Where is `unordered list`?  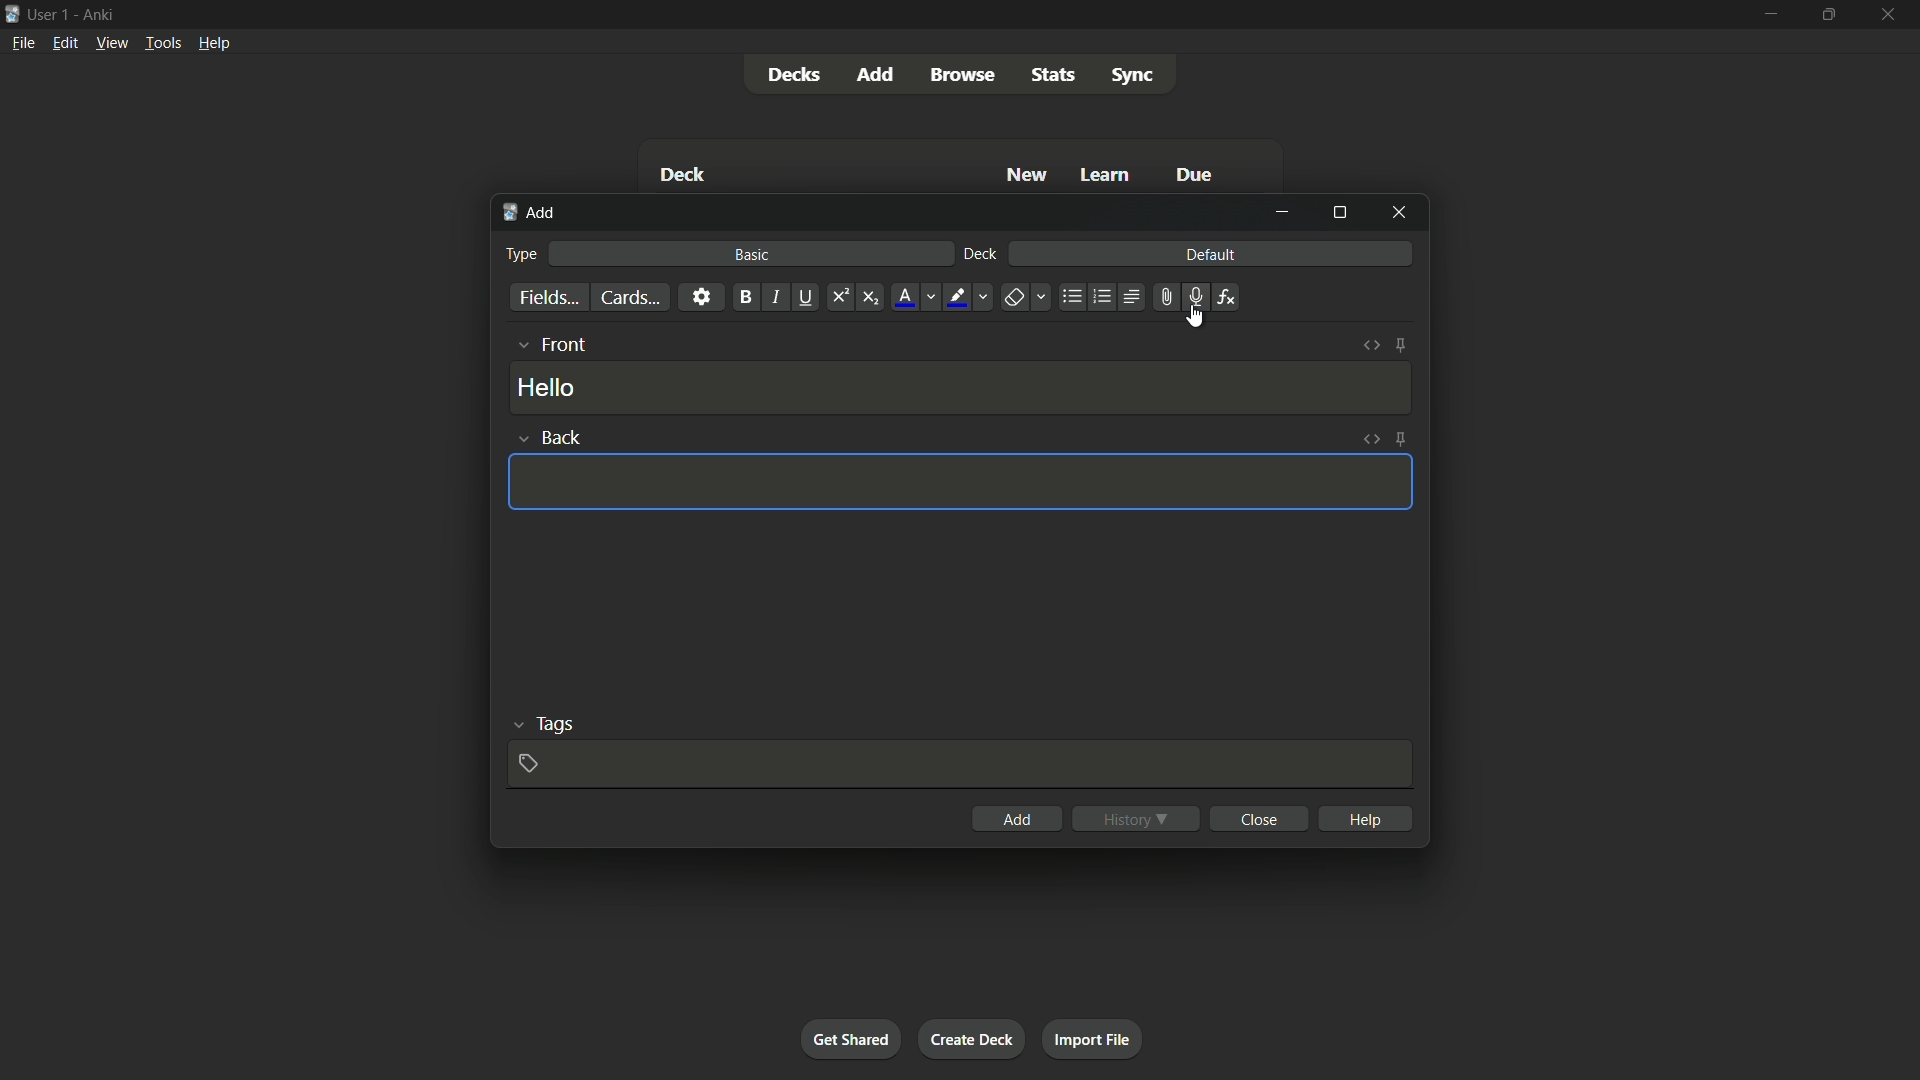 unordered list is located at coordinates (1072, 298).